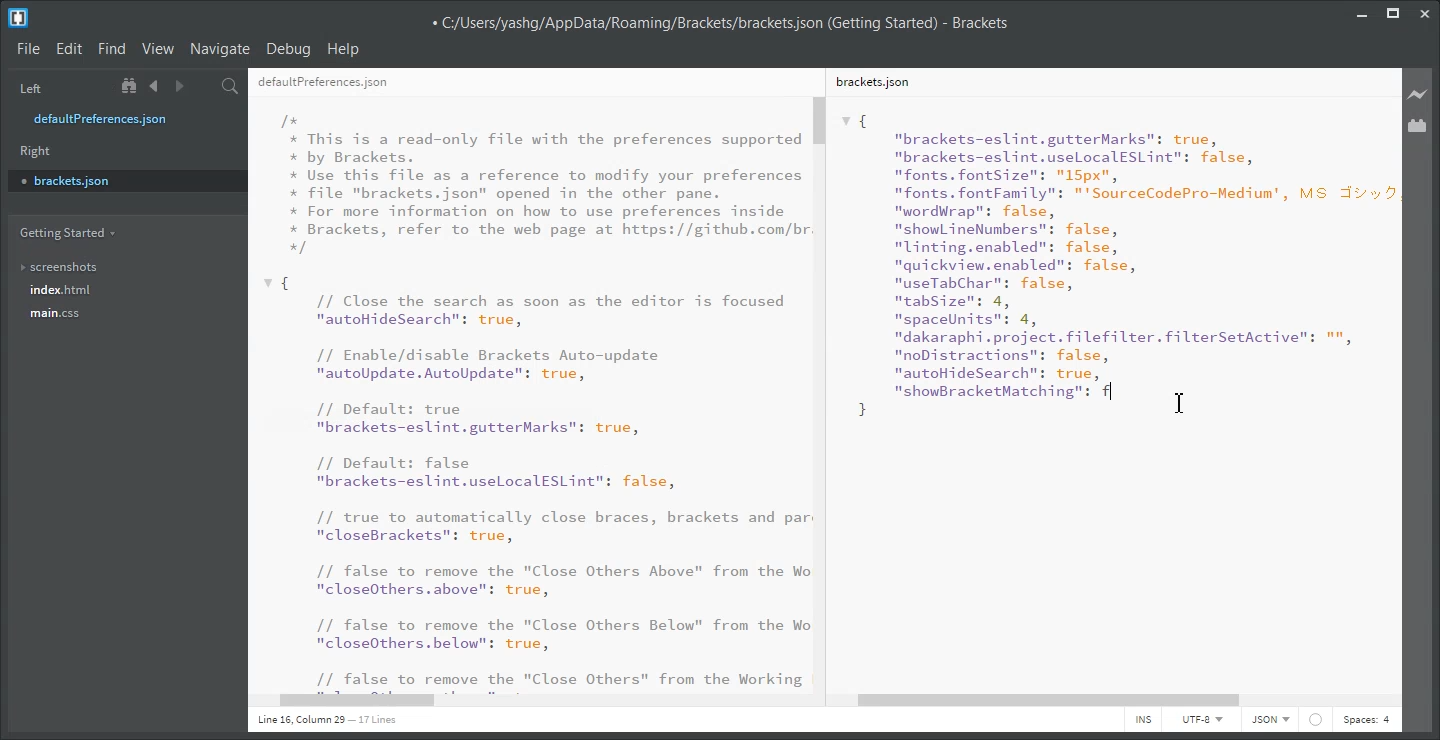 The height and width of the screenshot is (740, 1440). Describe the element at coordinates (1117, 265) in the screenshot. I see `{"brackets-eslint.gutterMarks": true,"brackets-eslint.uselocalESLint": false,"fonts. fontSize": "15px","fonts. fontFamily": "'SourceCodePro-Medium', MS J:"wordWrap": false,"show ineNumbers": false,"linting.enabled": false,"quickview.enabled": false,"useTabChar": false,"tabSize": 4,"spaceUnits": 4,"dakaraphi.project. filefilter.filterSetActive": "","noDistractions": false,"autoHideSearch”: true,nshowBracketMatching": f }` at that location.